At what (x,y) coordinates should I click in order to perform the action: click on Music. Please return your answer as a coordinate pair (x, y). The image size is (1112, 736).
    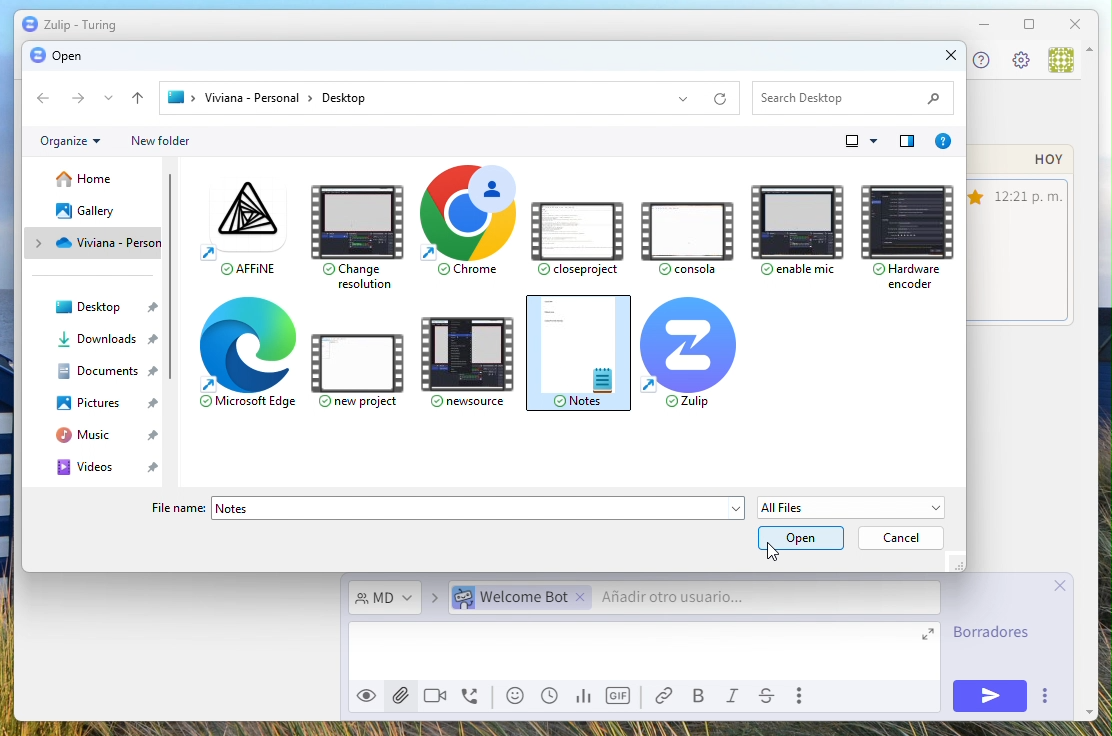
    Looking at the image, I should click on (112, 436).